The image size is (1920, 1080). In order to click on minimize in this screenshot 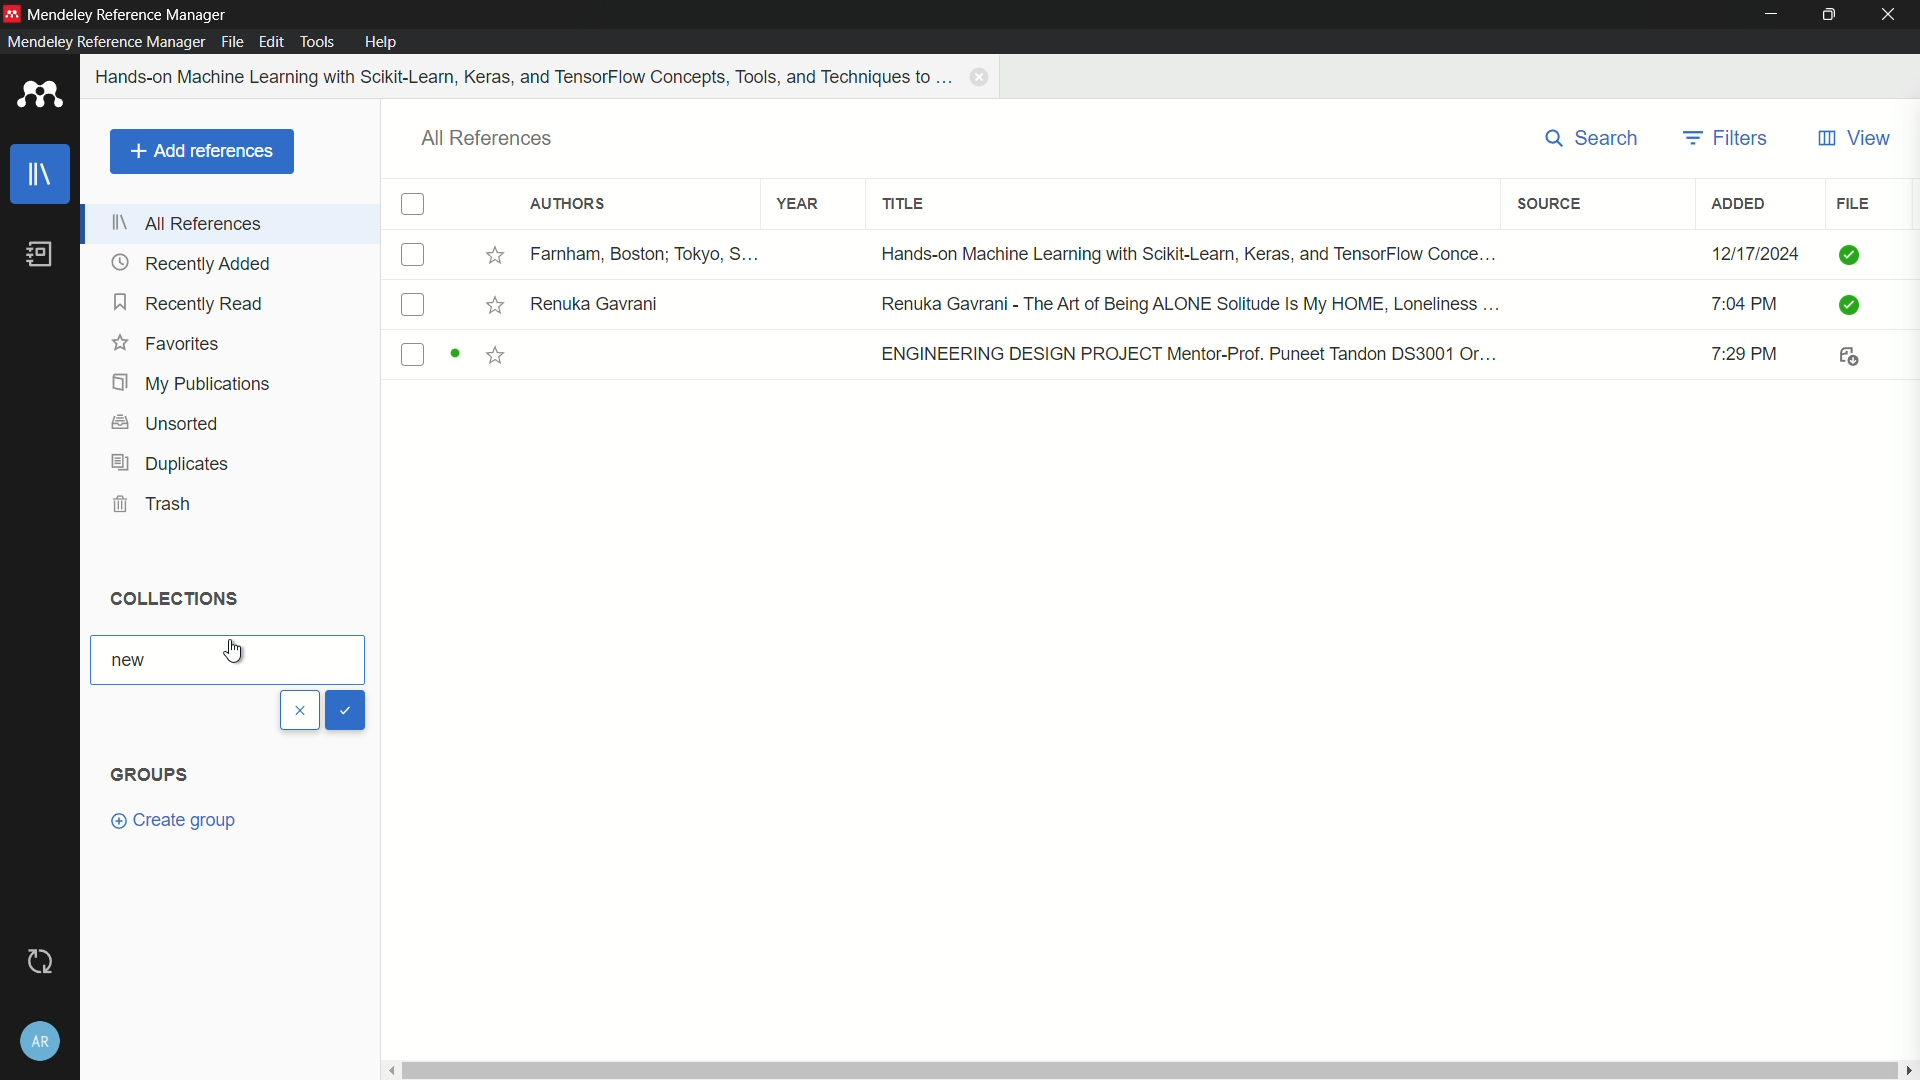, I will do `click(1772, 14)`.